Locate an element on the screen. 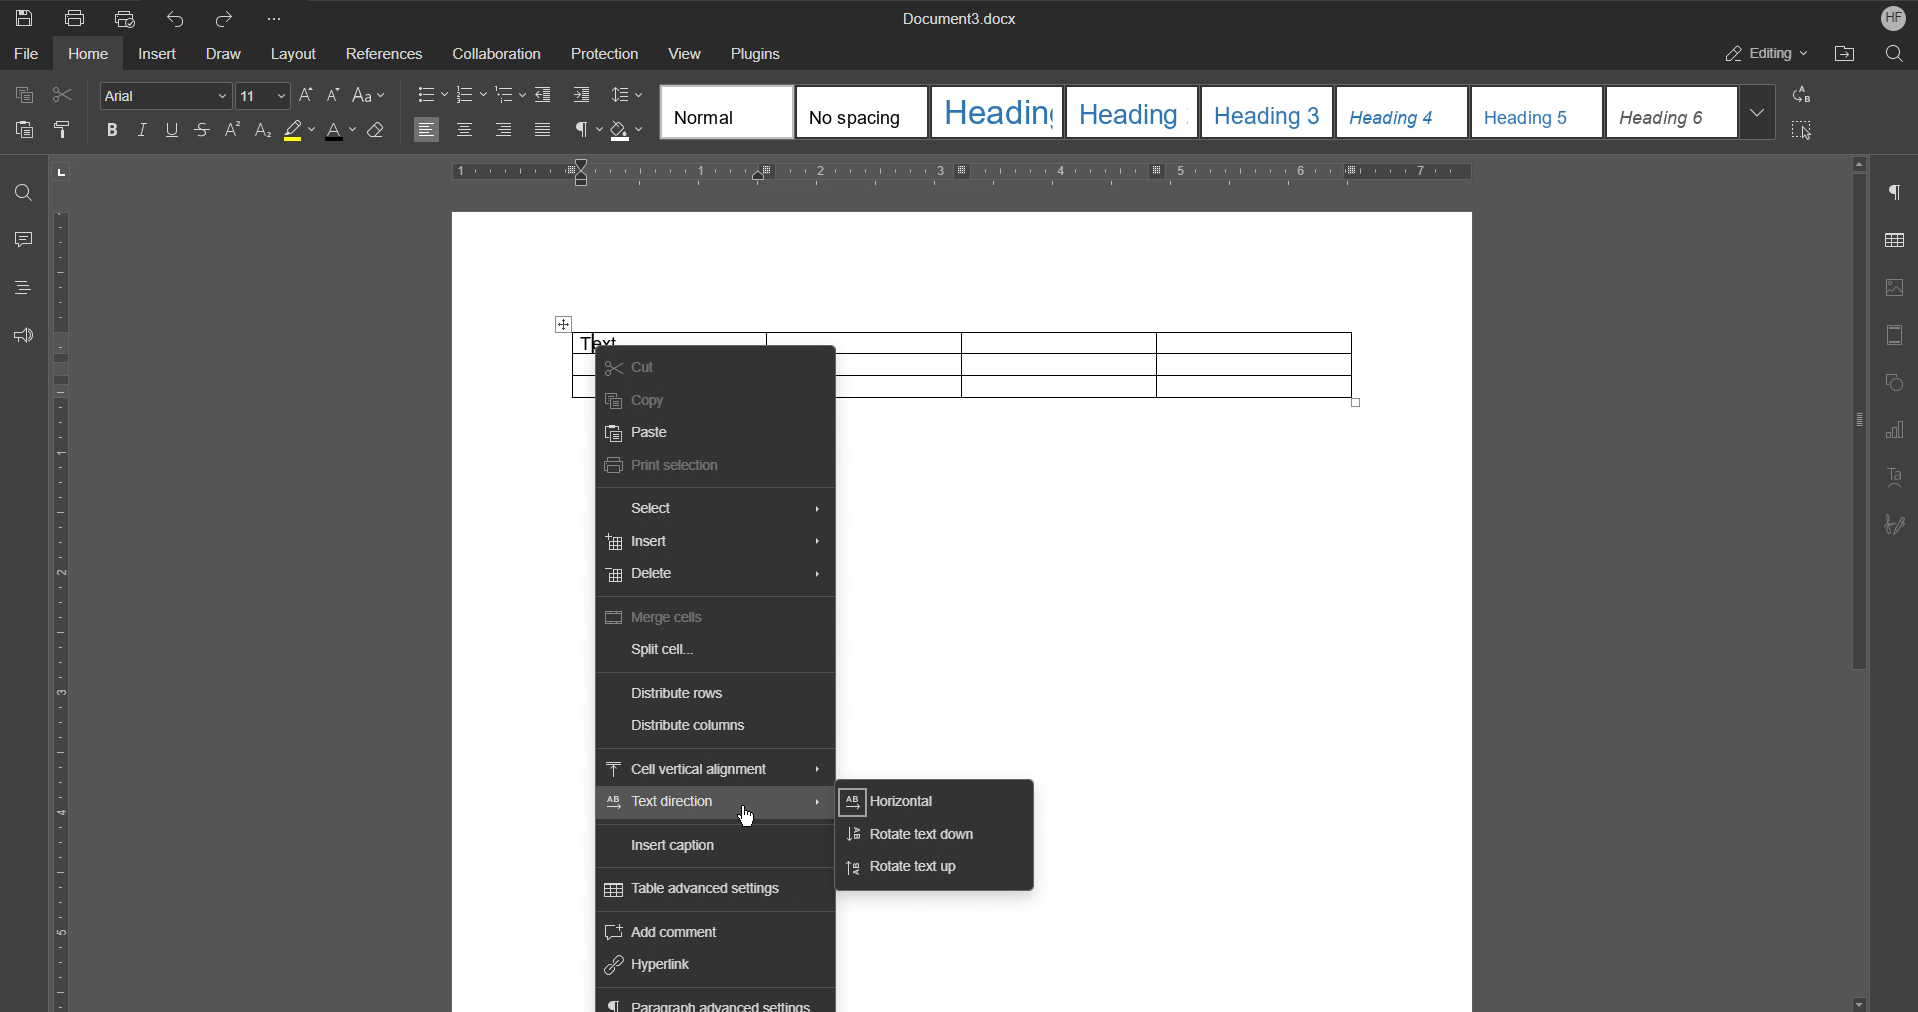 This screenshot has height=1012, width=1918. Home is located at coordinates (90, 55).